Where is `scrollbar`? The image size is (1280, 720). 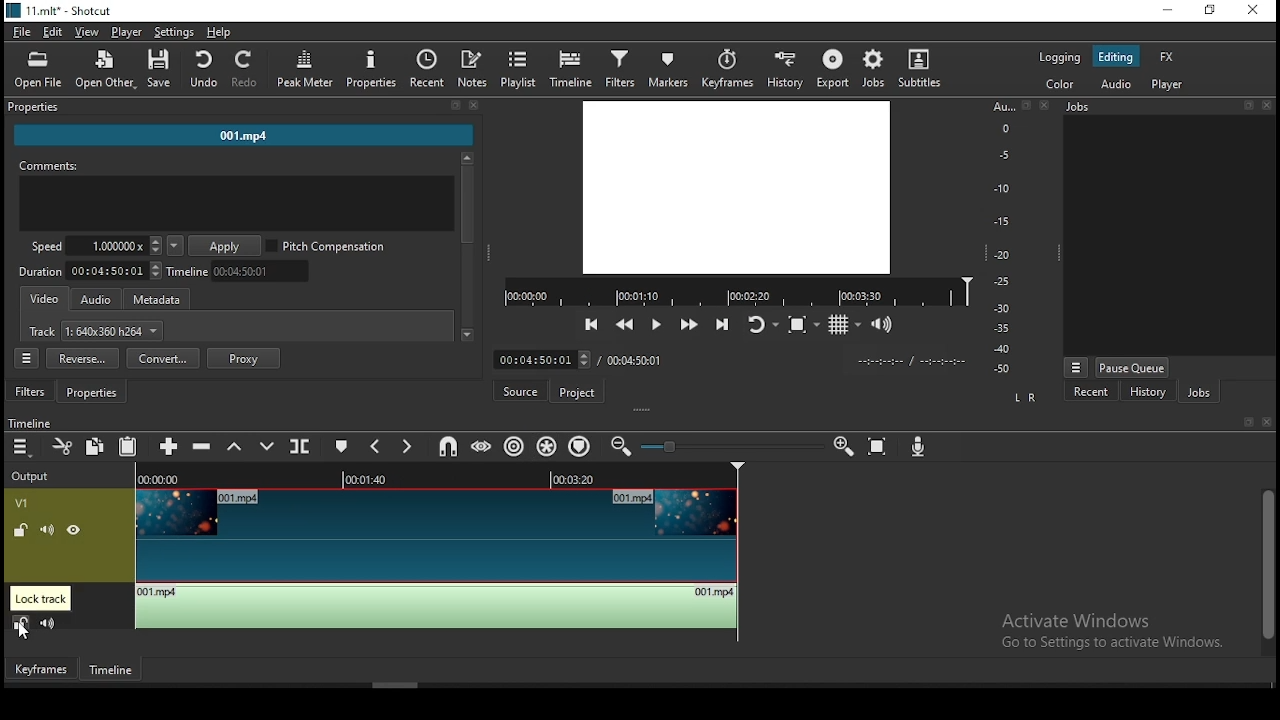
scrollbar is located at coordinates (467, 247).